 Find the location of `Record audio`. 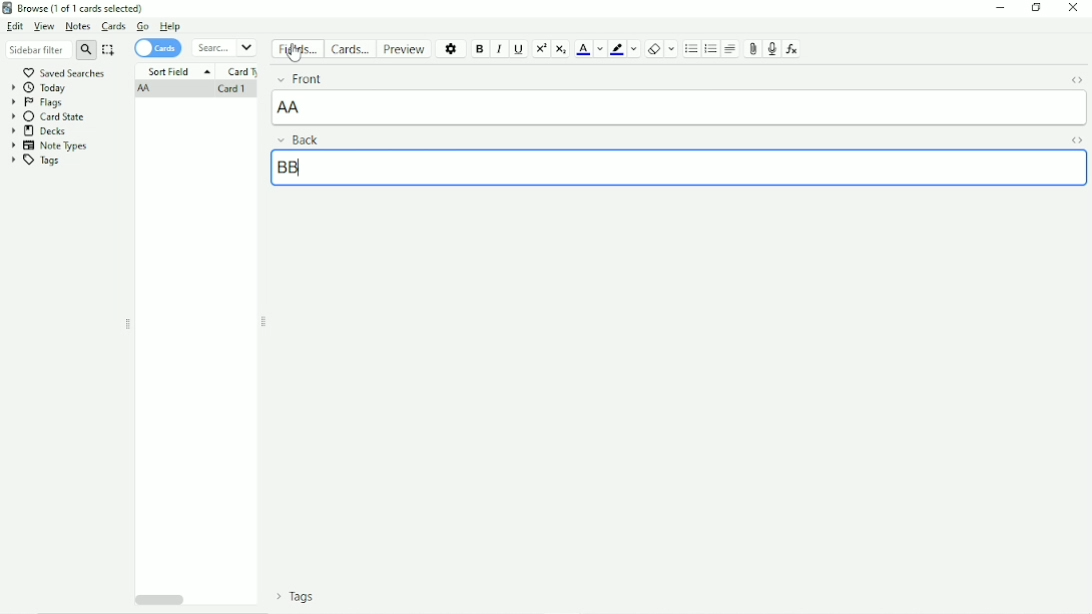

Record audio is located at coordinates (770, 49).